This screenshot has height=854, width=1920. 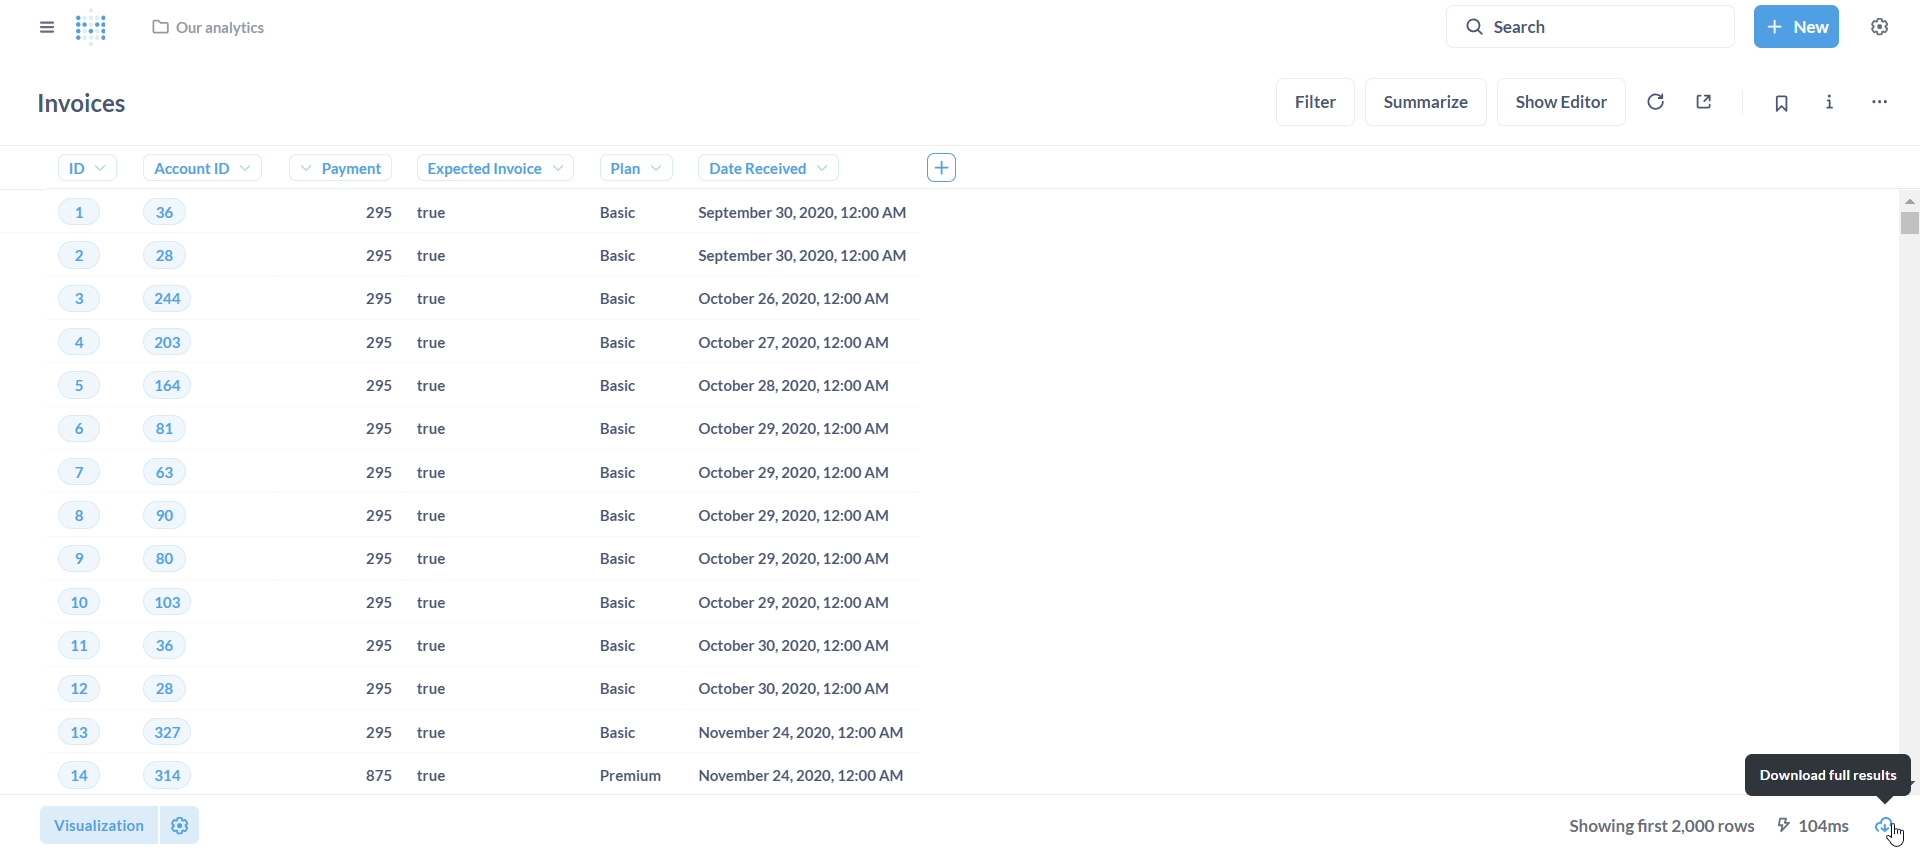 I want to click on 104MS, so click(x=1819, y=824).